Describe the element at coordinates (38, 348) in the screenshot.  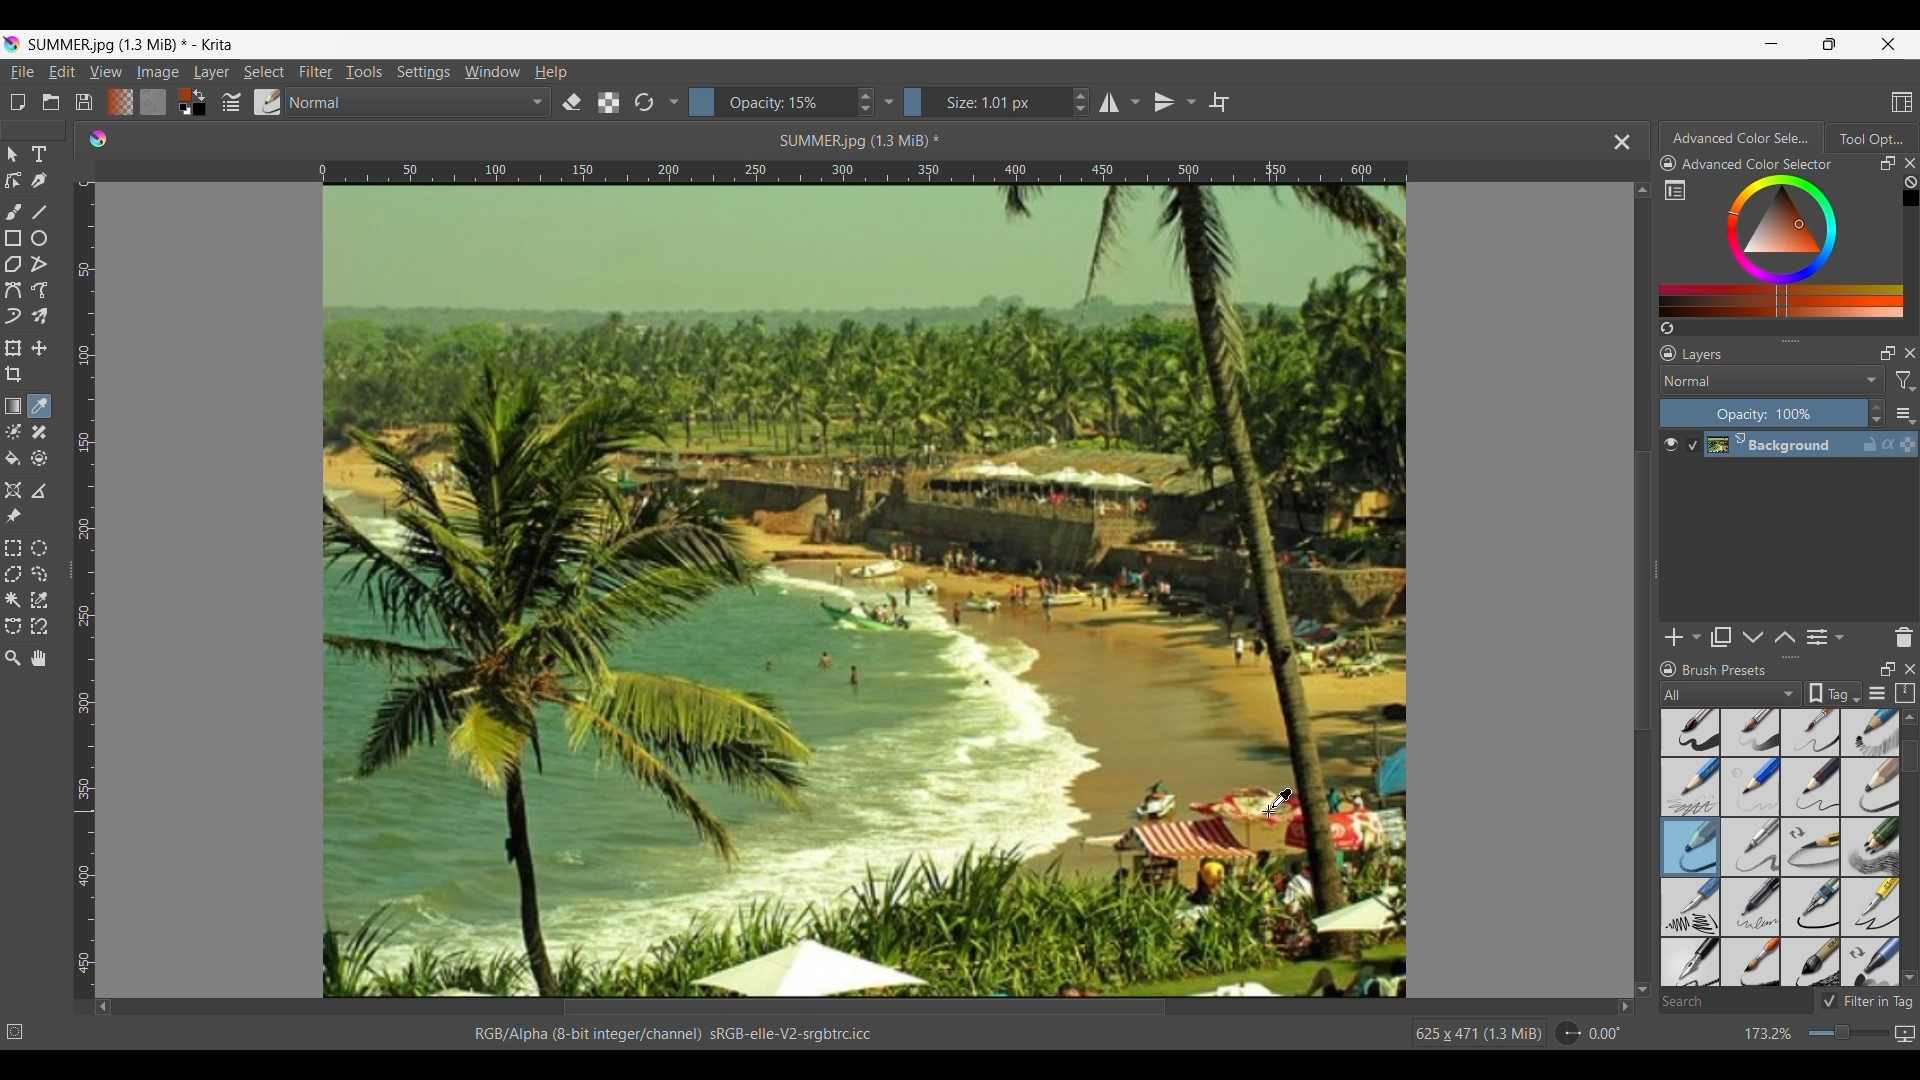
I see `Move a layer` at that location.